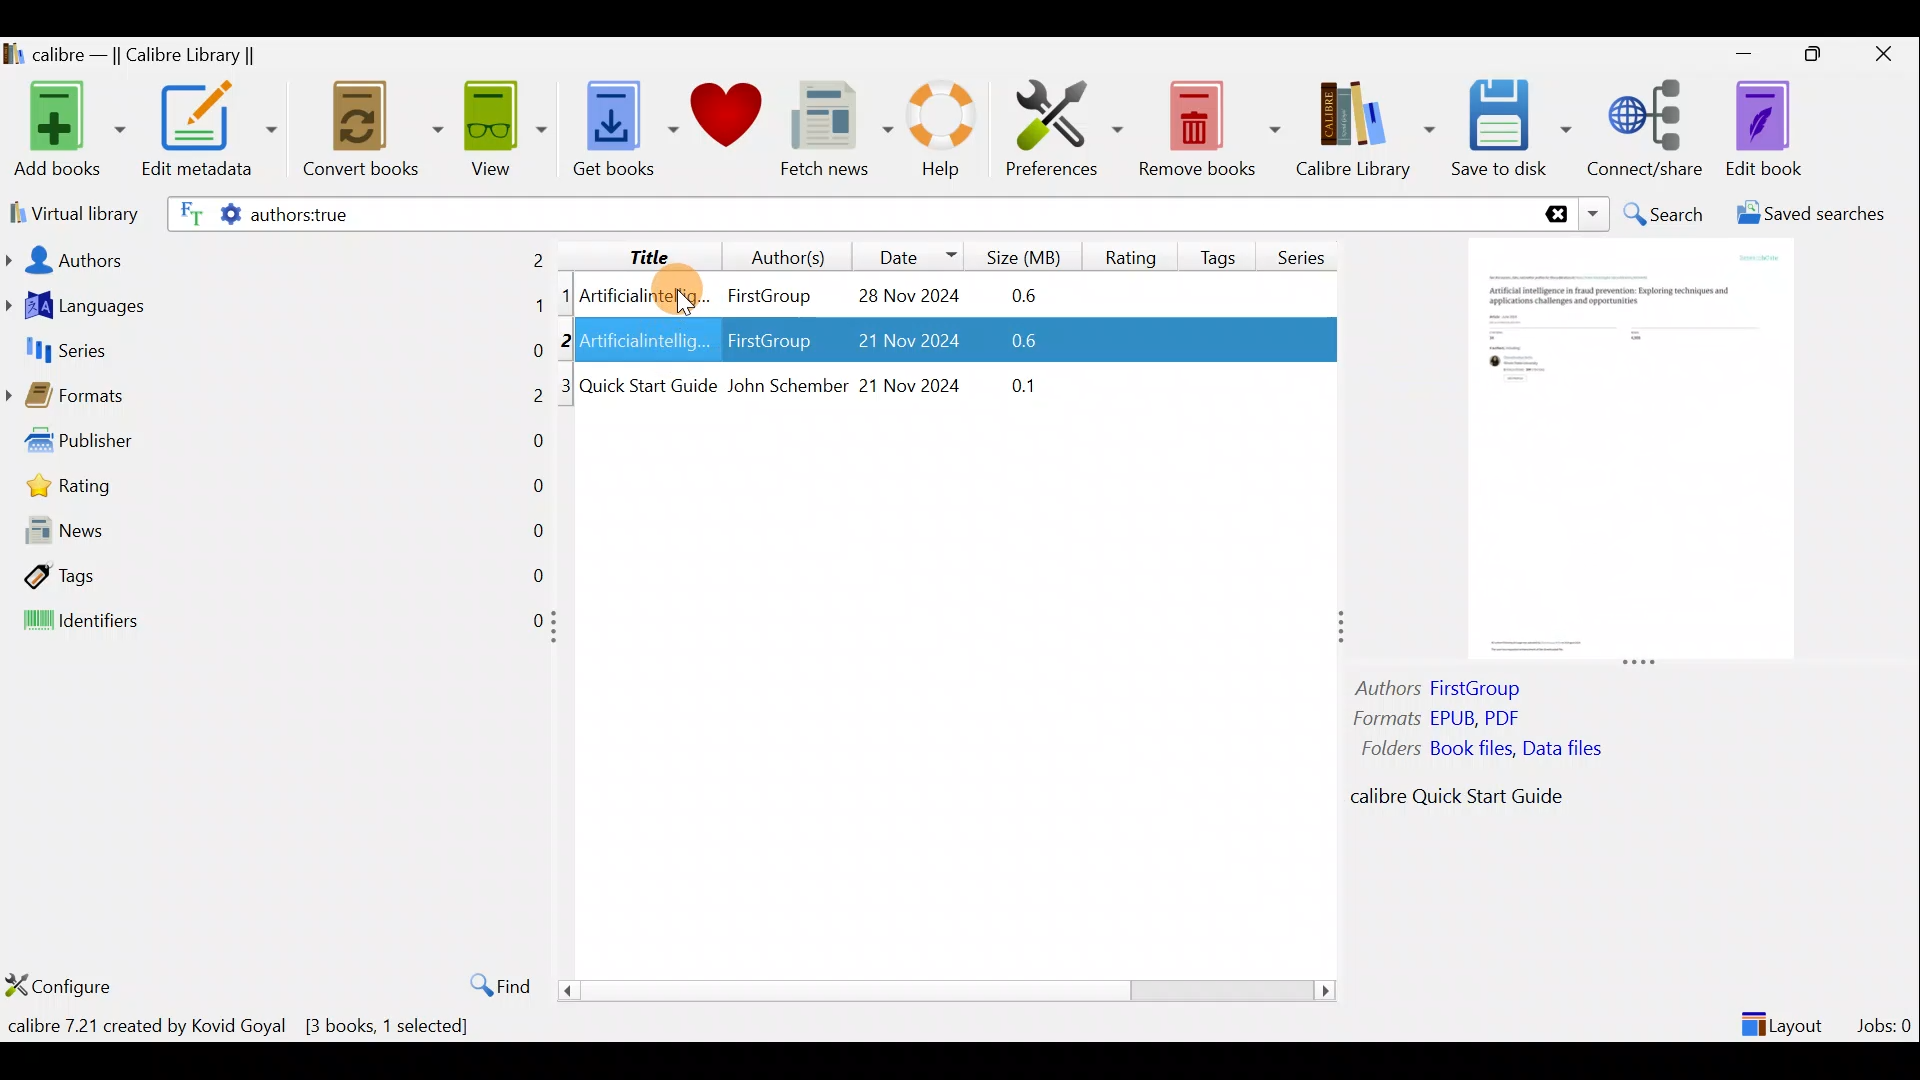 This screenshot has width=1920, height=1080. What do you see at coordinates (1625, 452) in the screenshot?
I see `Preview` at bounding box center [1625, 452].